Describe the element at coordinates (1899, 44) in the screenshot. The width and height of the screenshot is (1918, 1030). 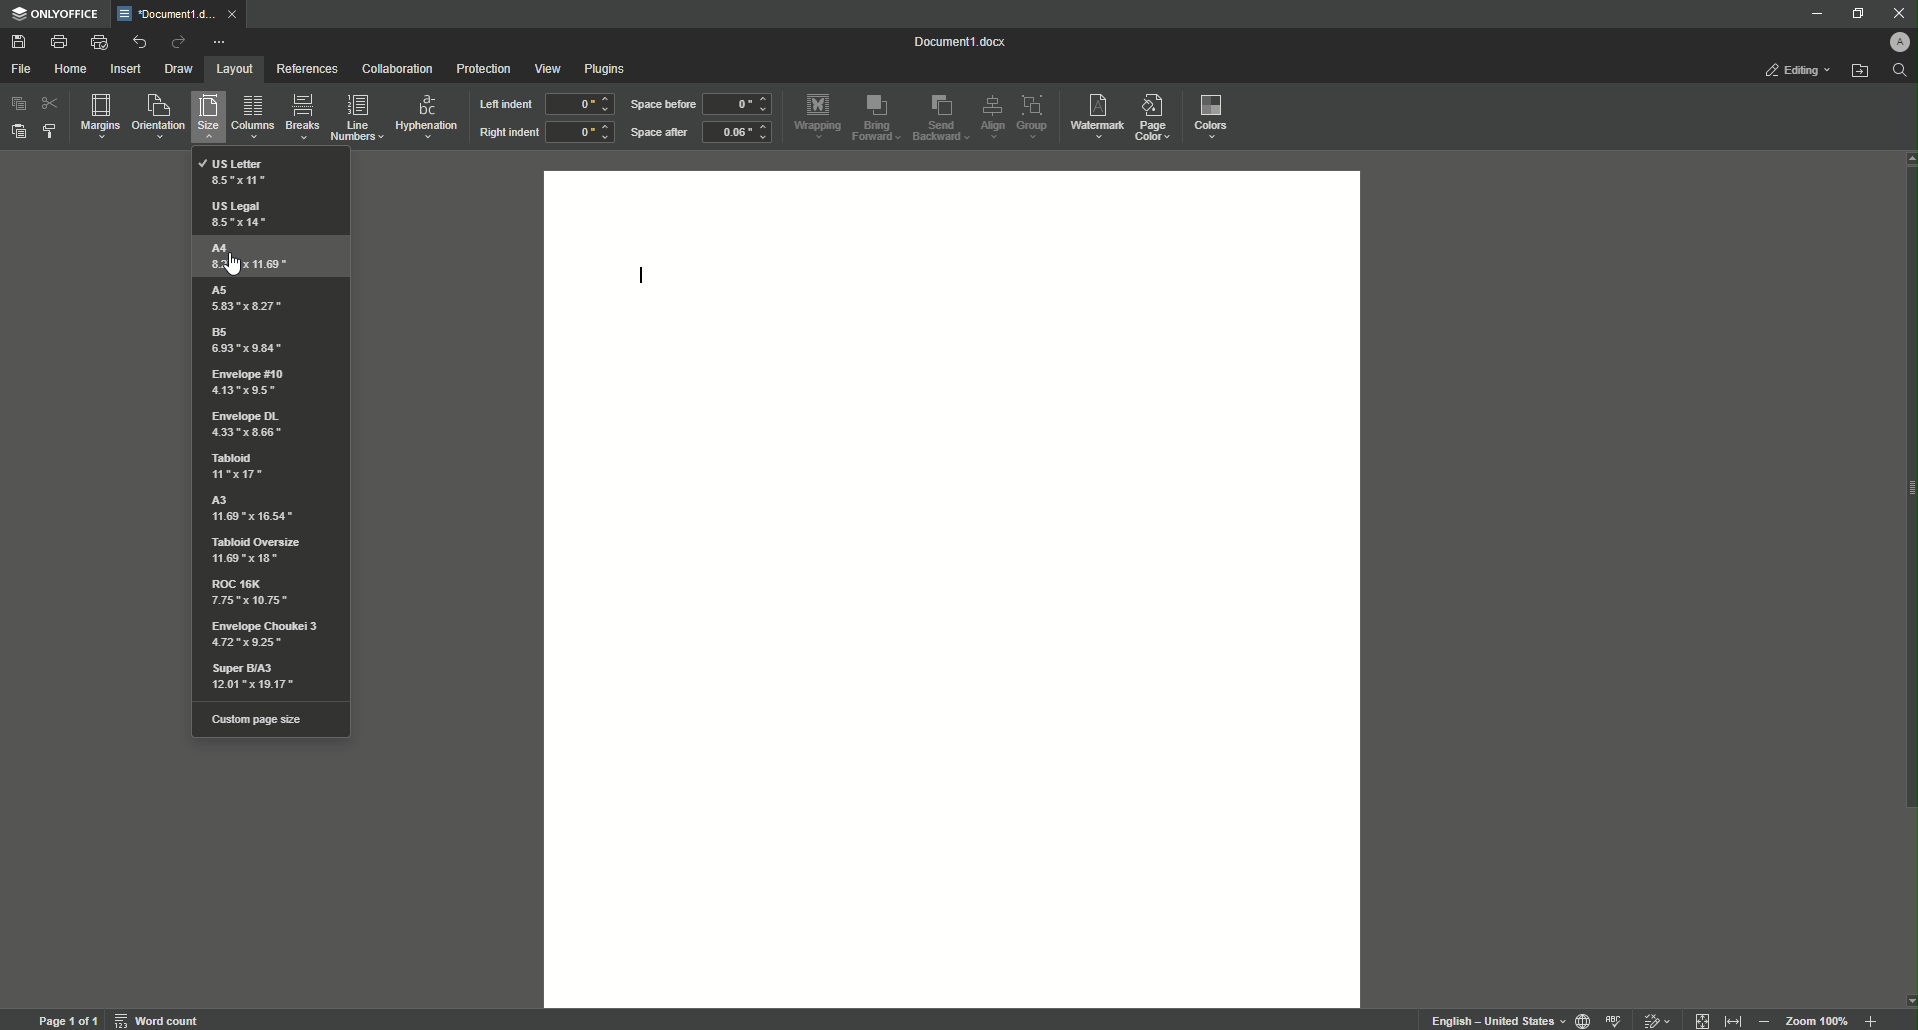
I see `Profile` at that location.